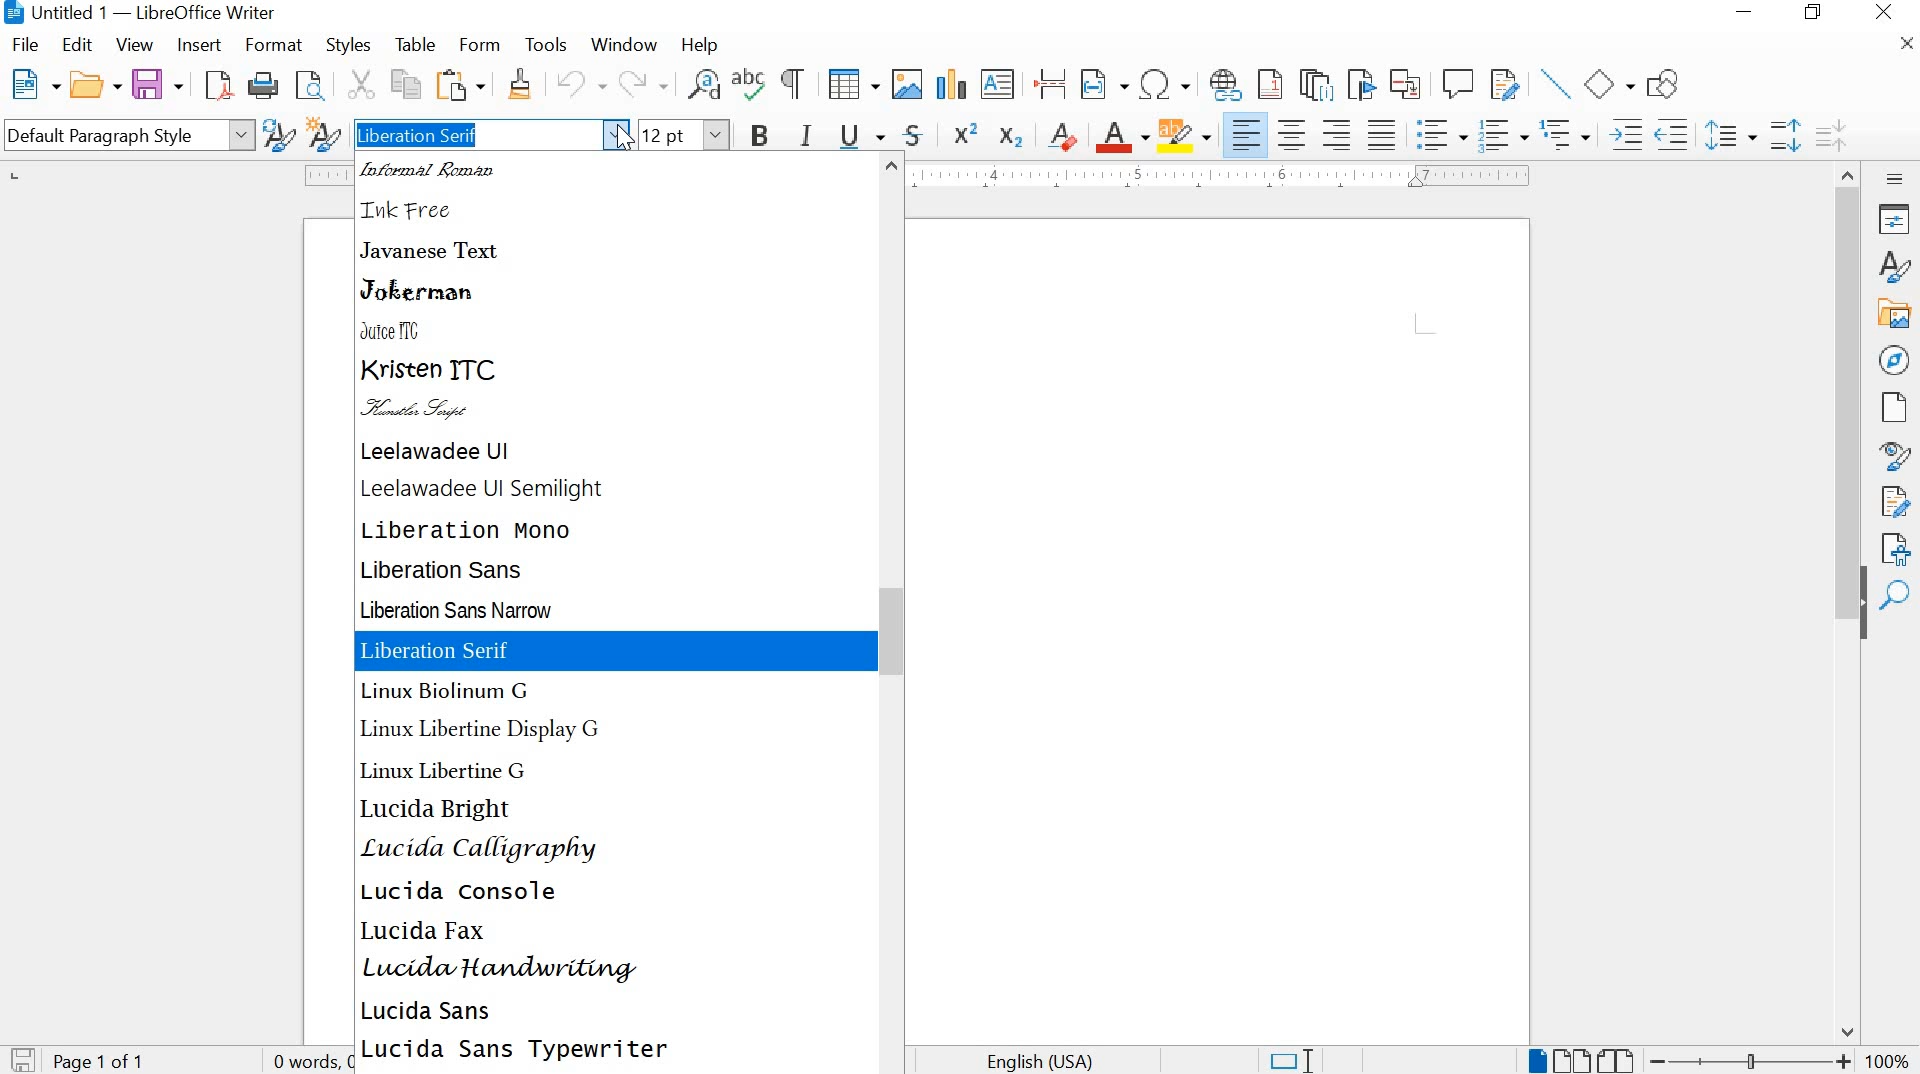 The image size is (1920, 1074). Describe the element at coordinates (695, 46) in the screenshot. I see `HELP` at that location.